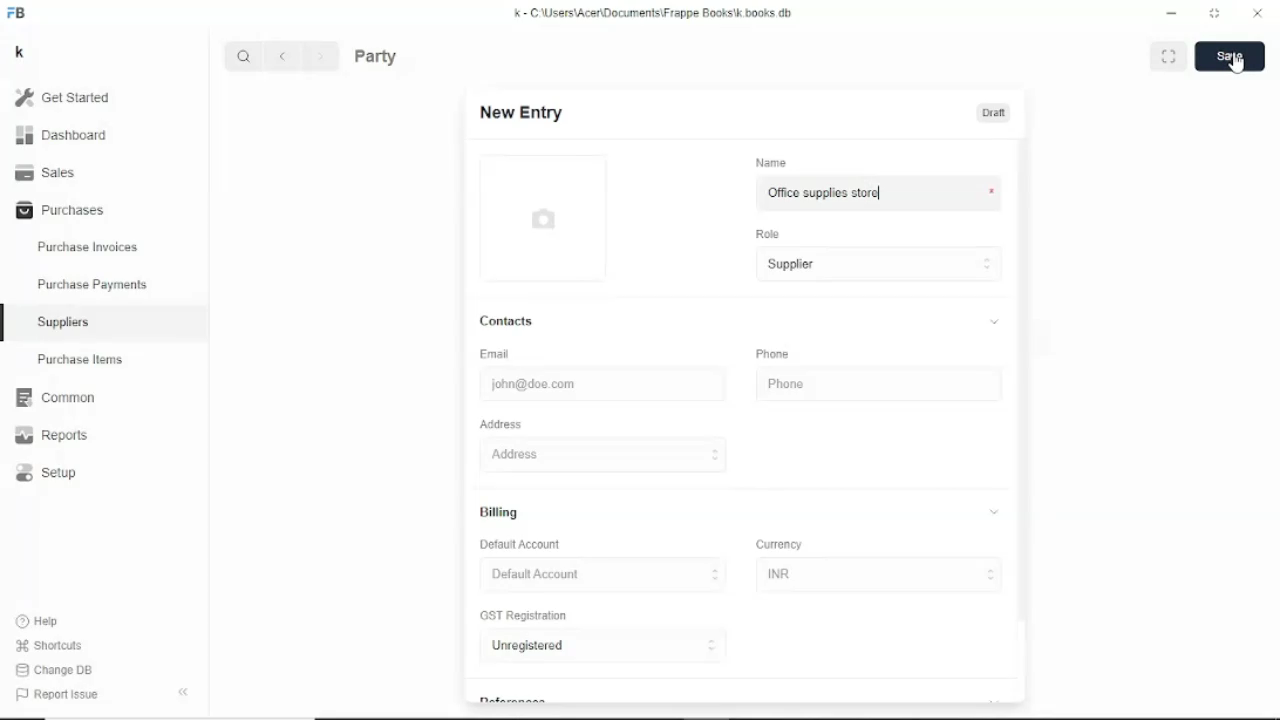  What do you see at coordinates (322, 55) in the screenshot?
I see `Forward` at bounding box center [322, 55].